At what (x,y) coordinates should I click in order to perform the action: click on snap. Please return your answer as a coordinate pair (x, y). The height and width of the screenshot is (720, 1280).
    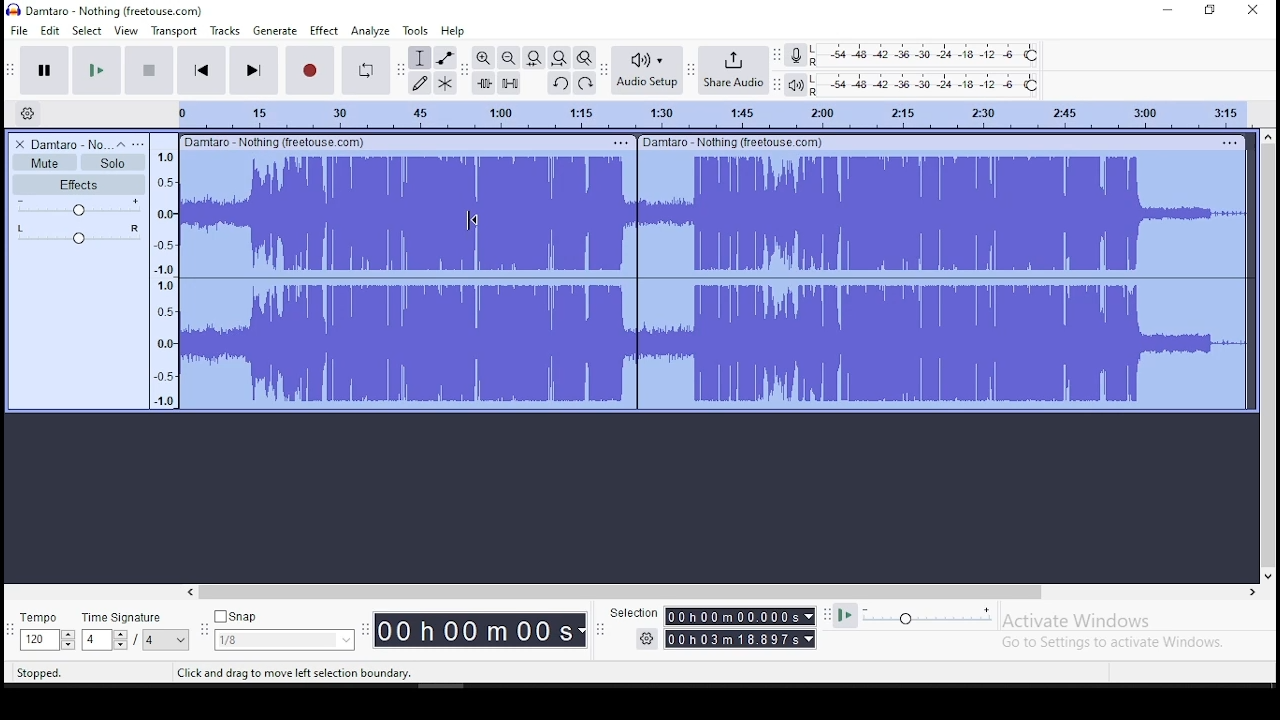
    Looking at the image, I should click on (284, 641).